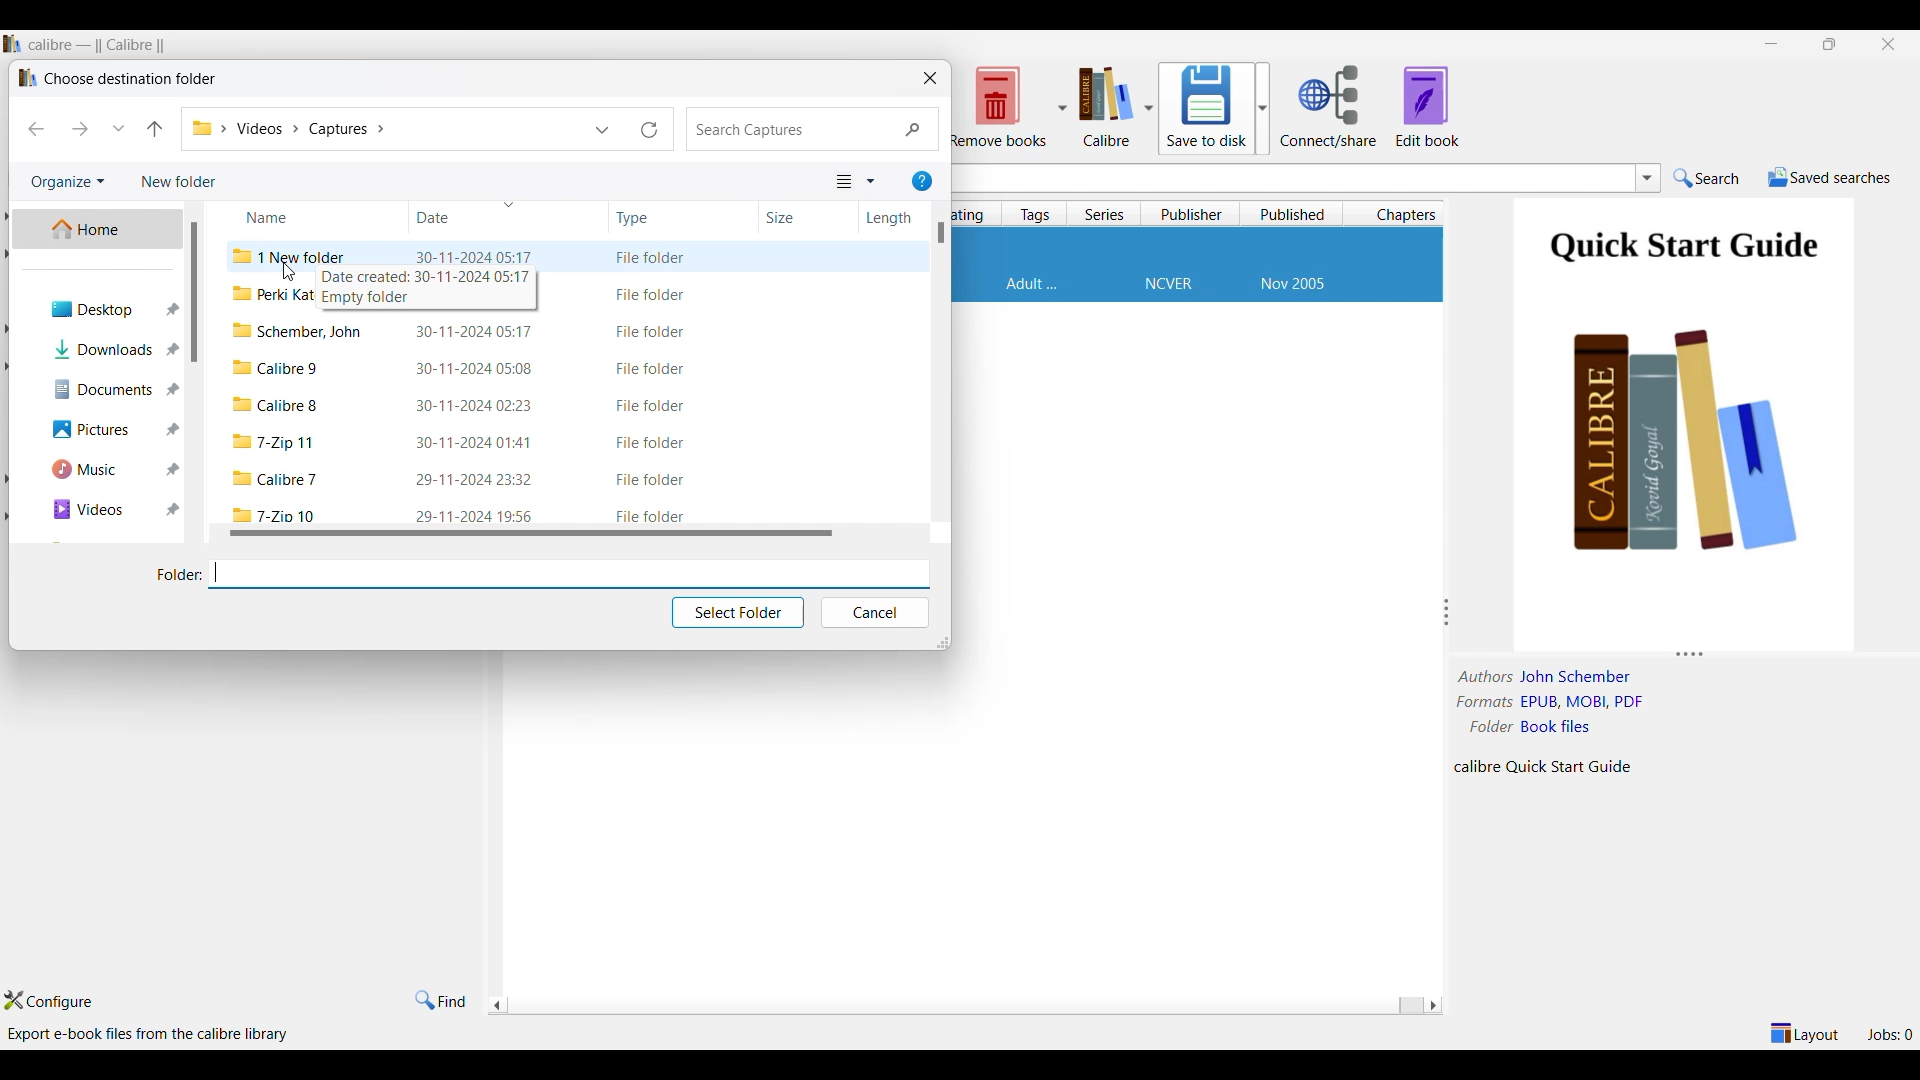  What do you see at coordinates (151, 1034) in the screenshot?
I see `Description of current selection by cursor` at bounding box center [151, 1034].